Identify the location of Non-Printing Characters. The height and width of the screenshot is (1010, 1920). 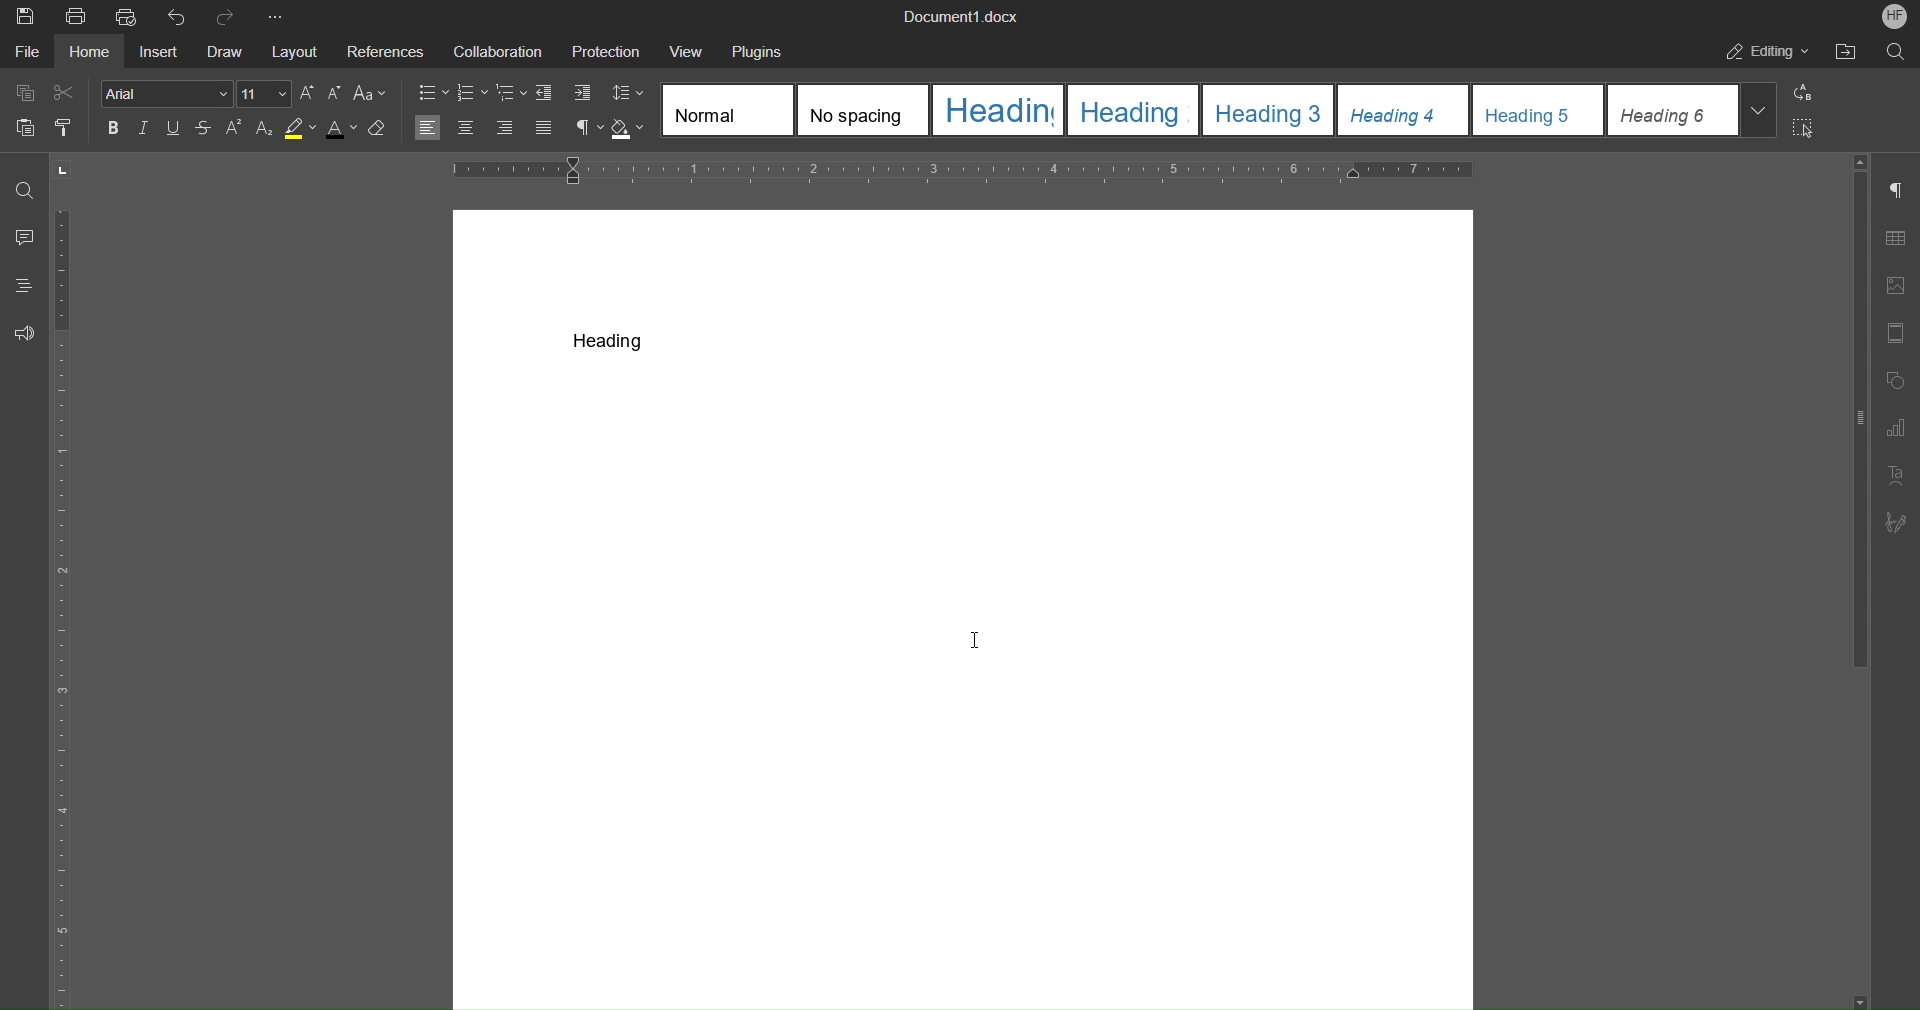
(1900, 194).